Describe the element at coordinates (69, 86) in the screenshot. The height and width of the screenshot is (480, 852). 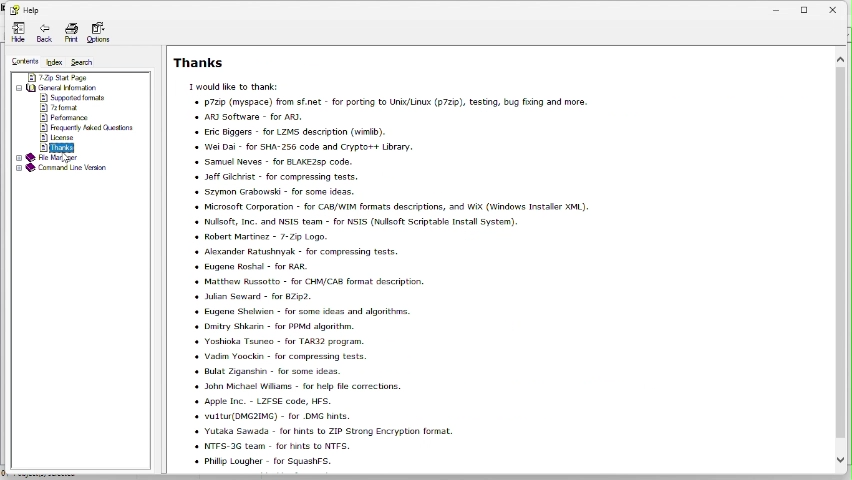
I see `General information` at that location.